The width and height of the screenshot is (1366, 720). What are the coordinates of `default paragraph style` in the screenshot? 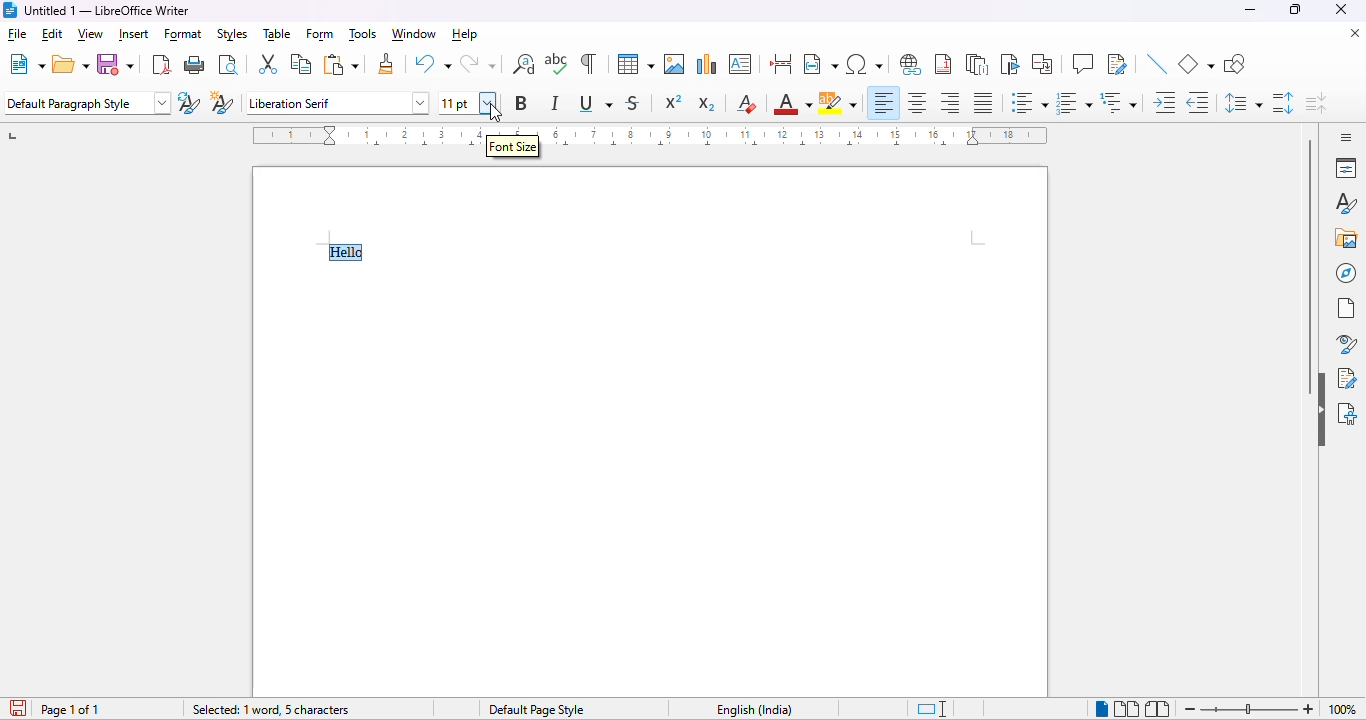 It's located at (87, 103).